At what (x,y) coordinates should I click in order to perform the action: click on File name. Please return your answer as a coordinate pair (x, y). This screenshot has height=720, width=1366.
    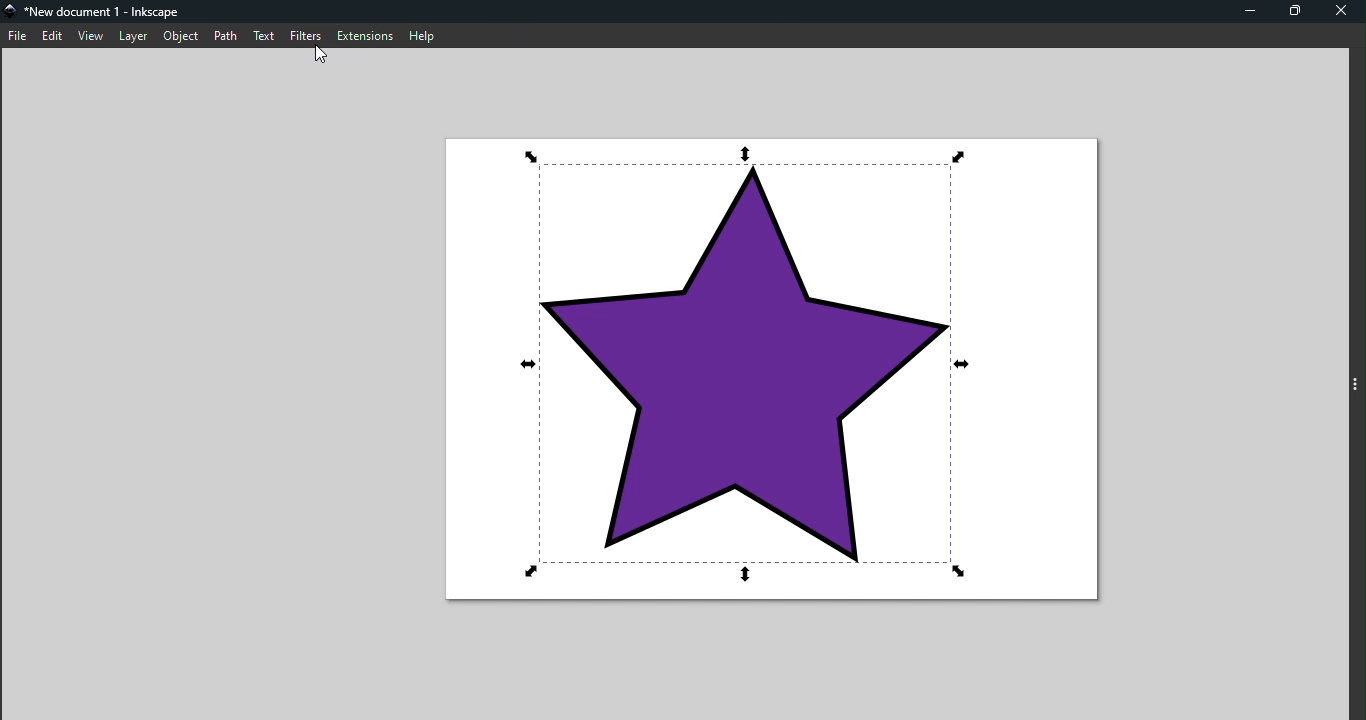
    Looking at the image, I should click on (96, 10).